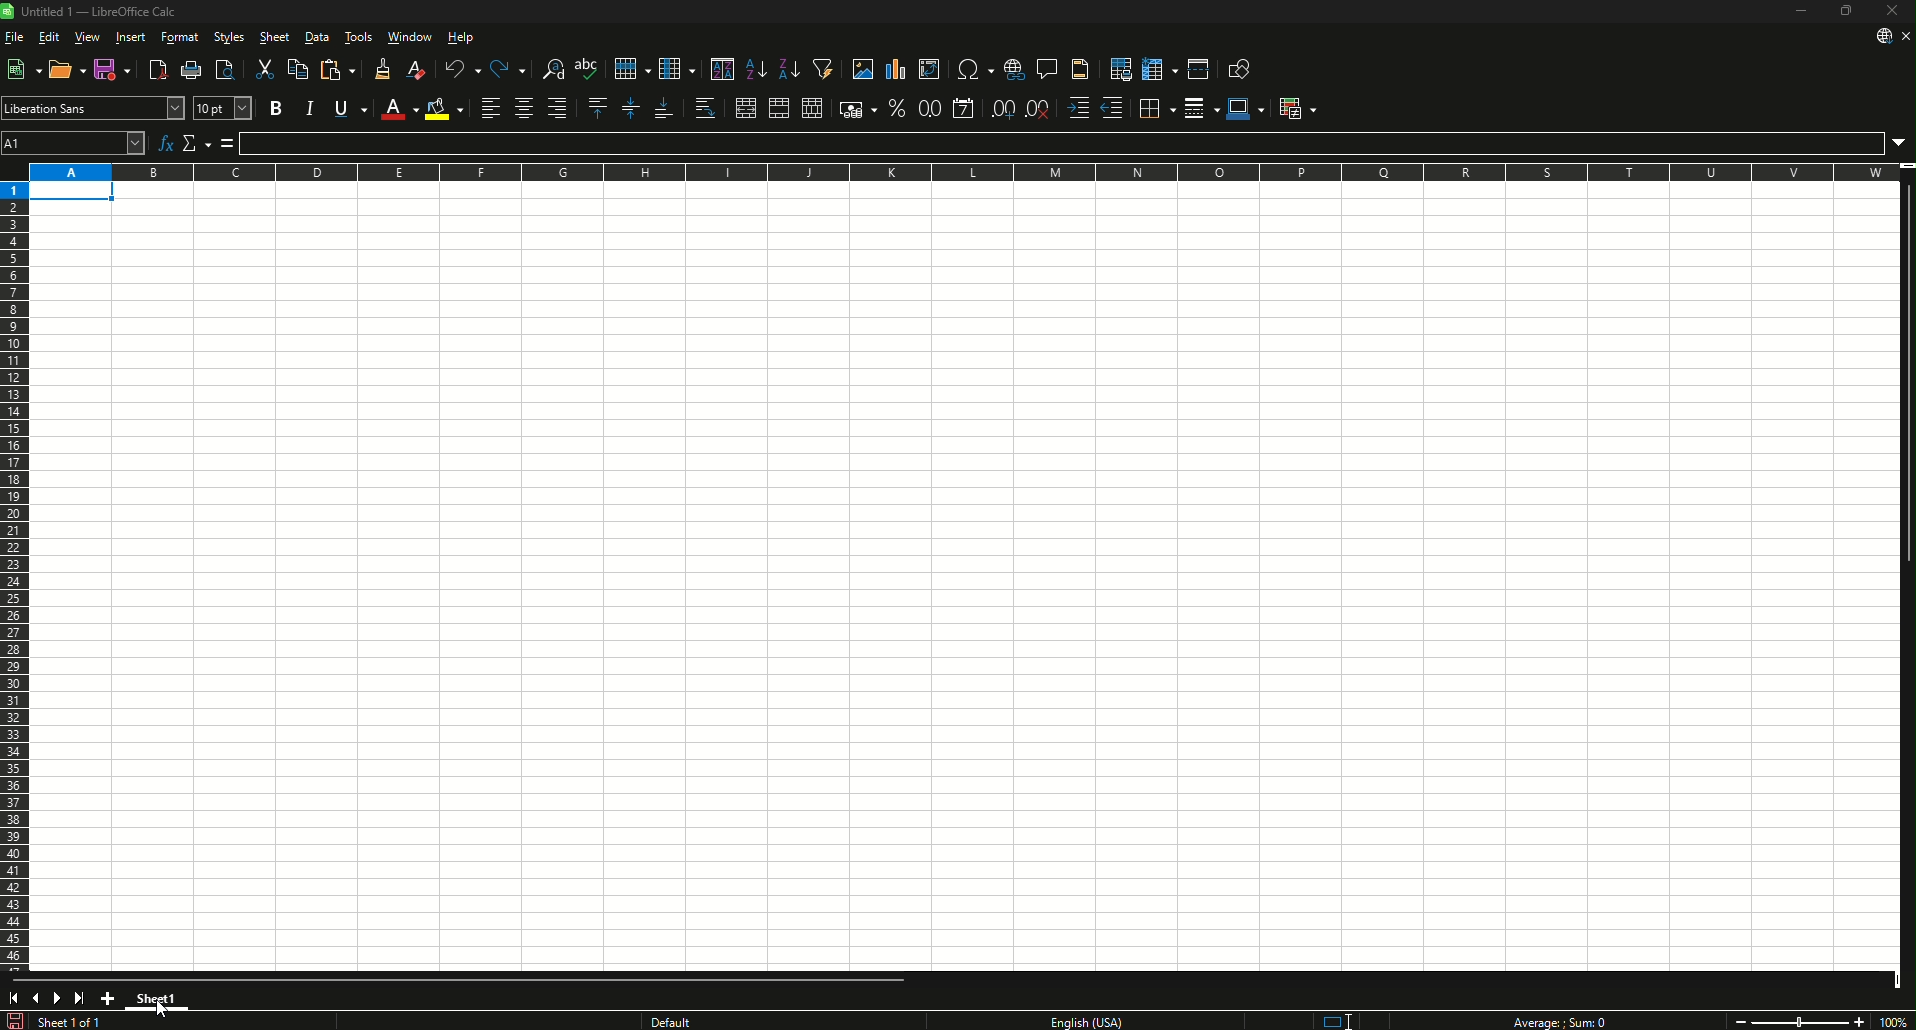 This screenshot has width=1916, height=1030. What do you see at coordinates (757, 69) in the screenshot?
I see `Sort Ascending` at bounding box center [757, 69].